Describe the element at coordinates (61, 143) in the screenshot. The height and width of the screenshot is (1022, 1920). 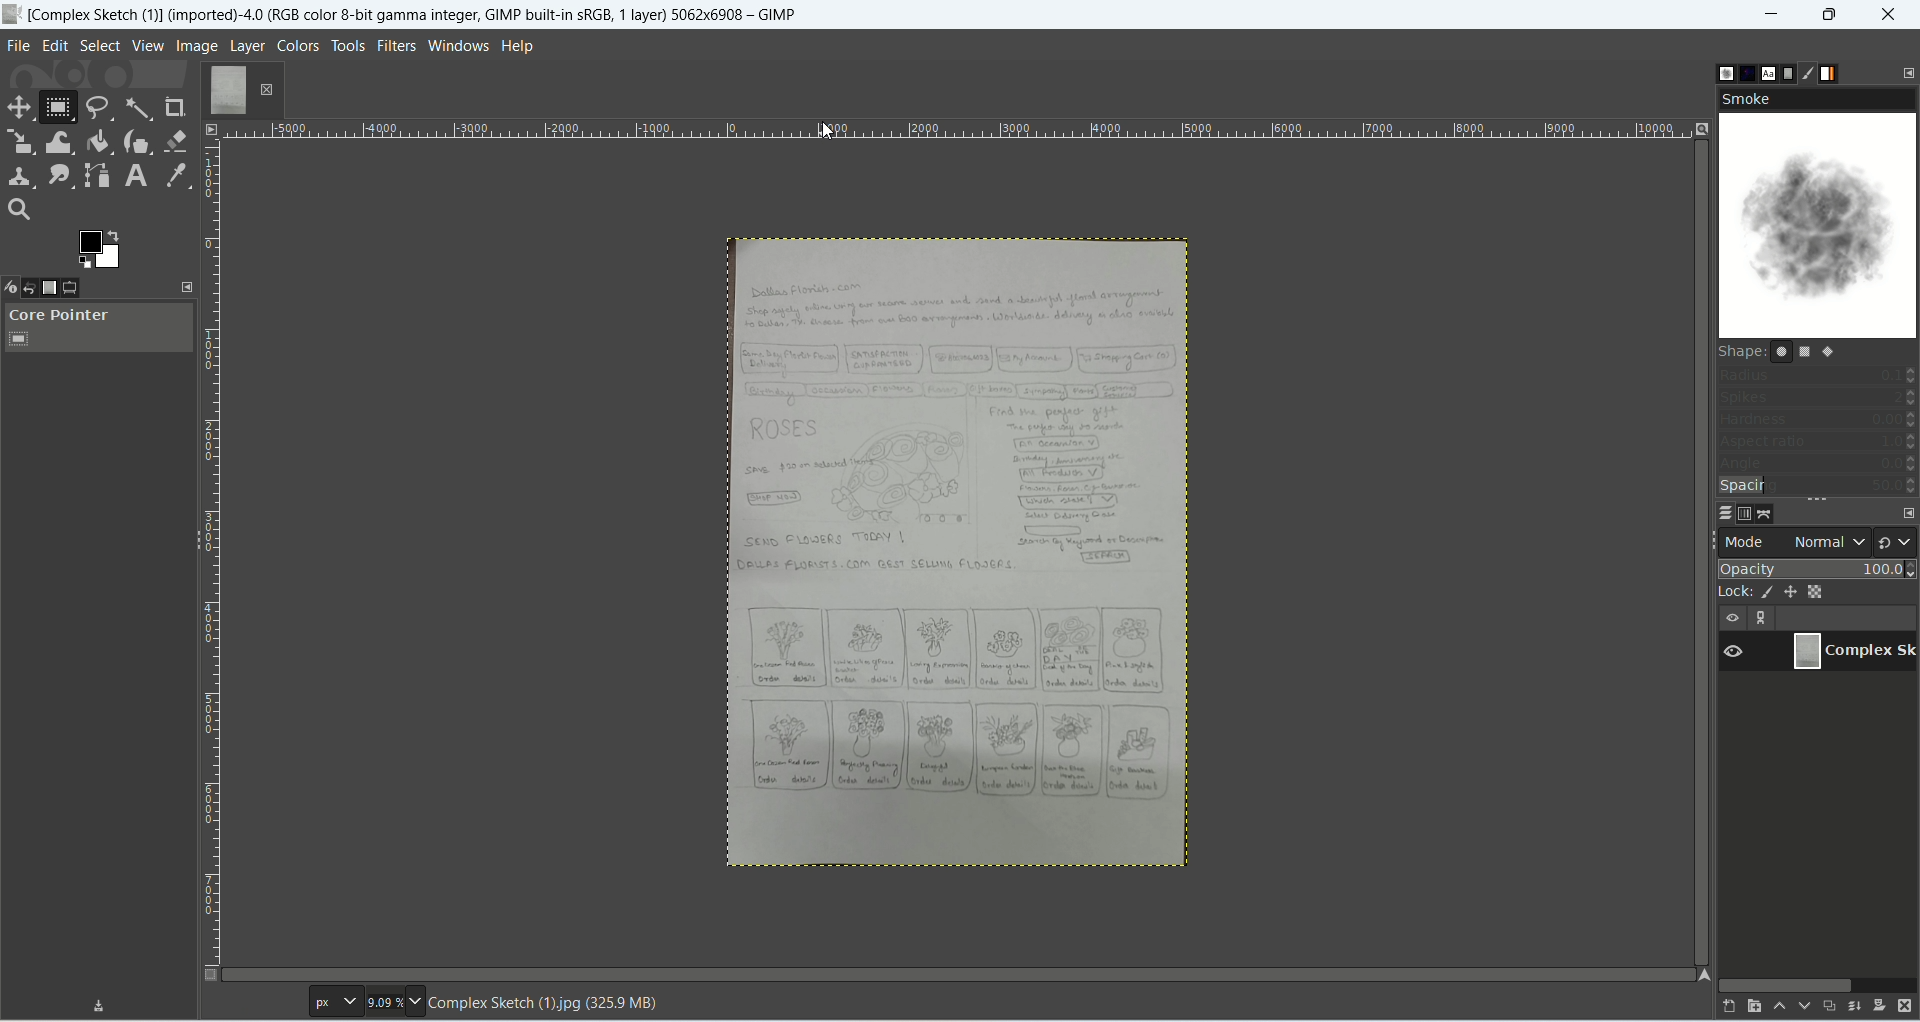
I see `warp transform` at that location.